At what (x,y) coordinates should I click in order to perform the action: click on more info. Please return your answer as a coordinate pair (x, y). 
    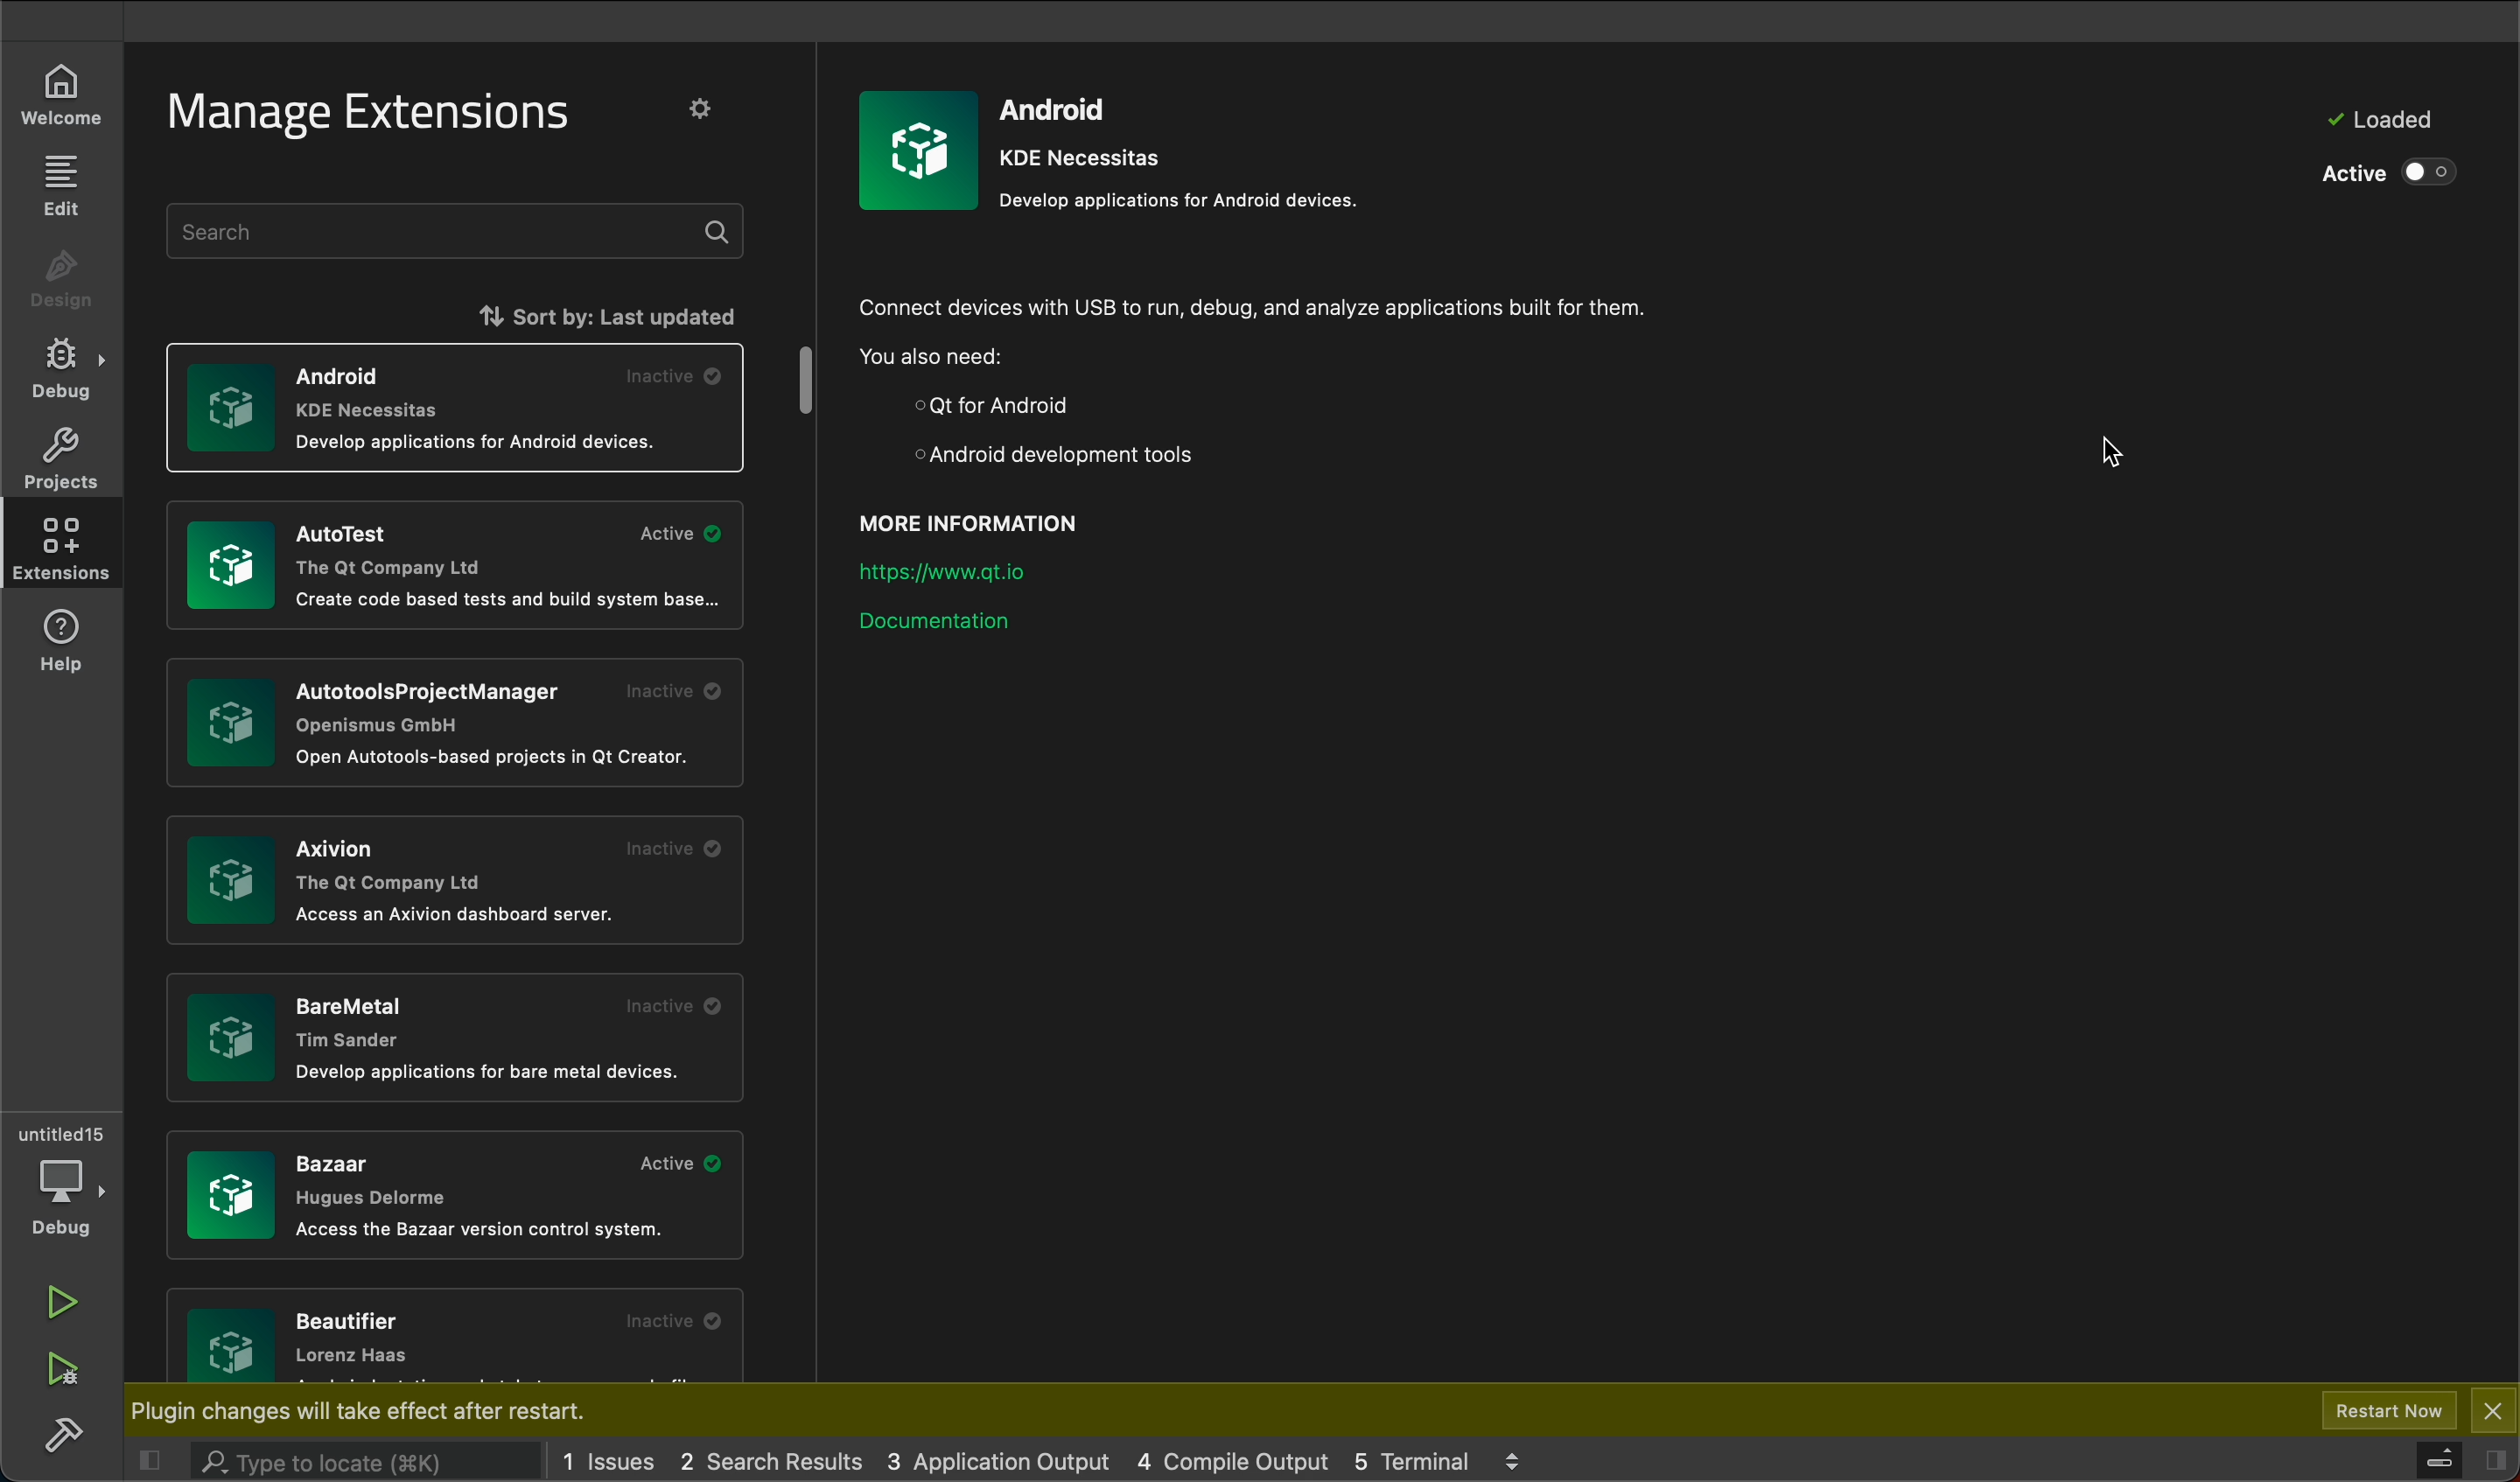
    Looking at the image, I should click on (993, 517).